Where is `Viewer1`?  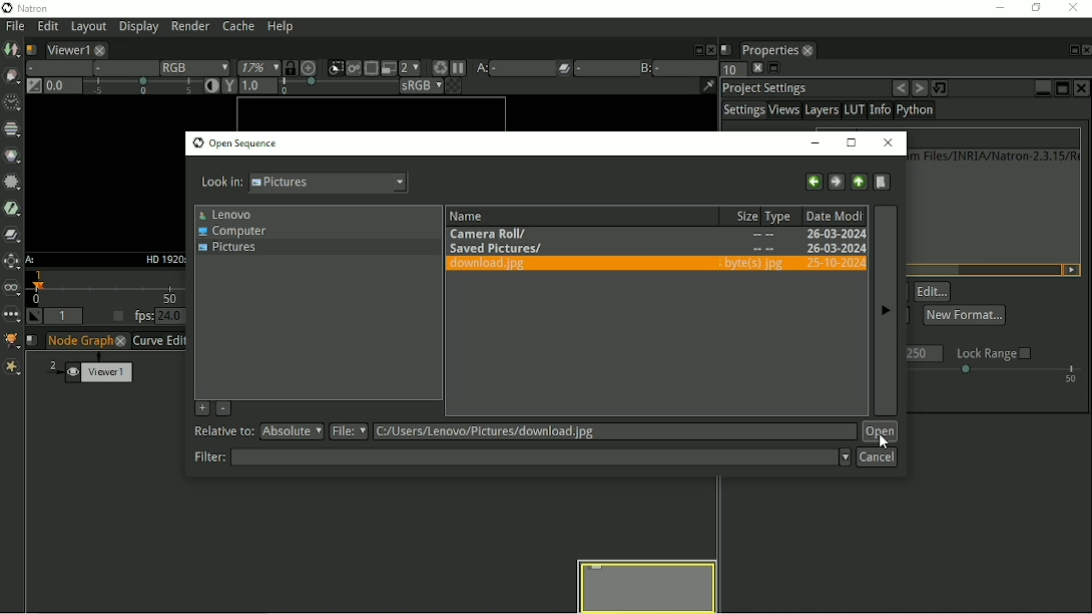 Viewer1 is located at coordinates (101, 369).